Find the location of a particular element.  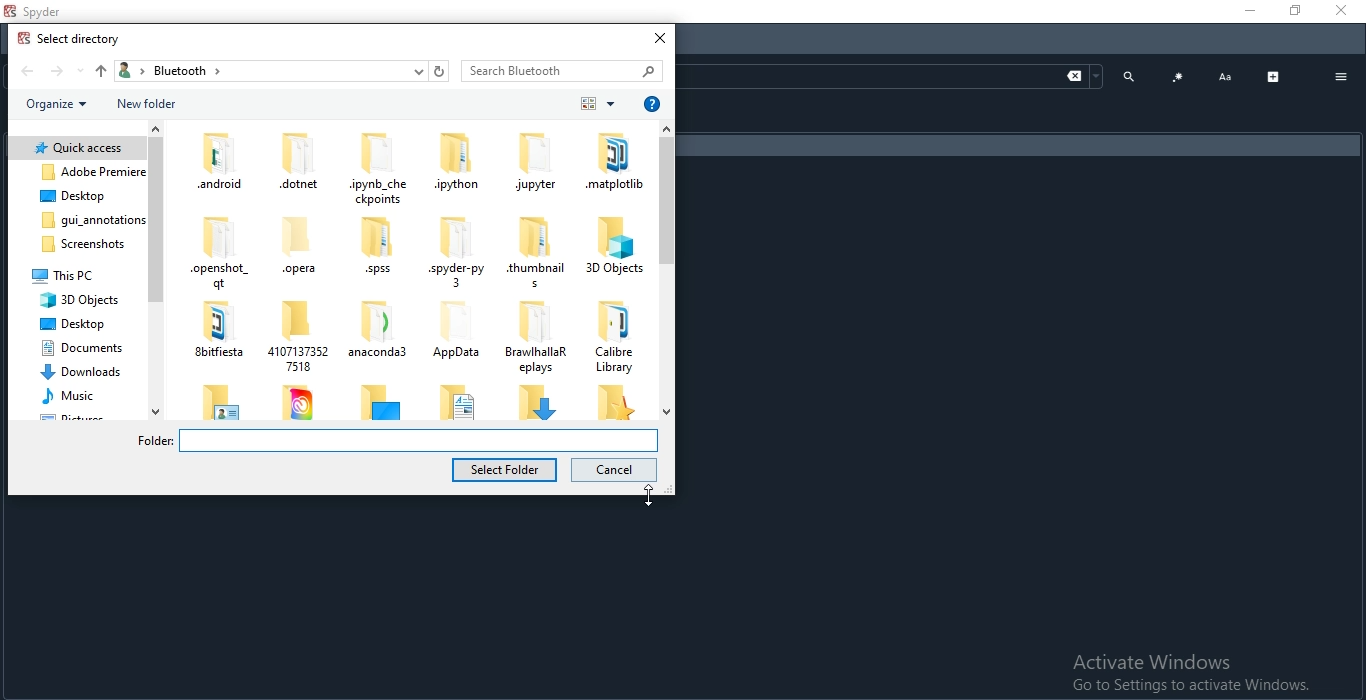

documents is located at coordinates (78, 346).